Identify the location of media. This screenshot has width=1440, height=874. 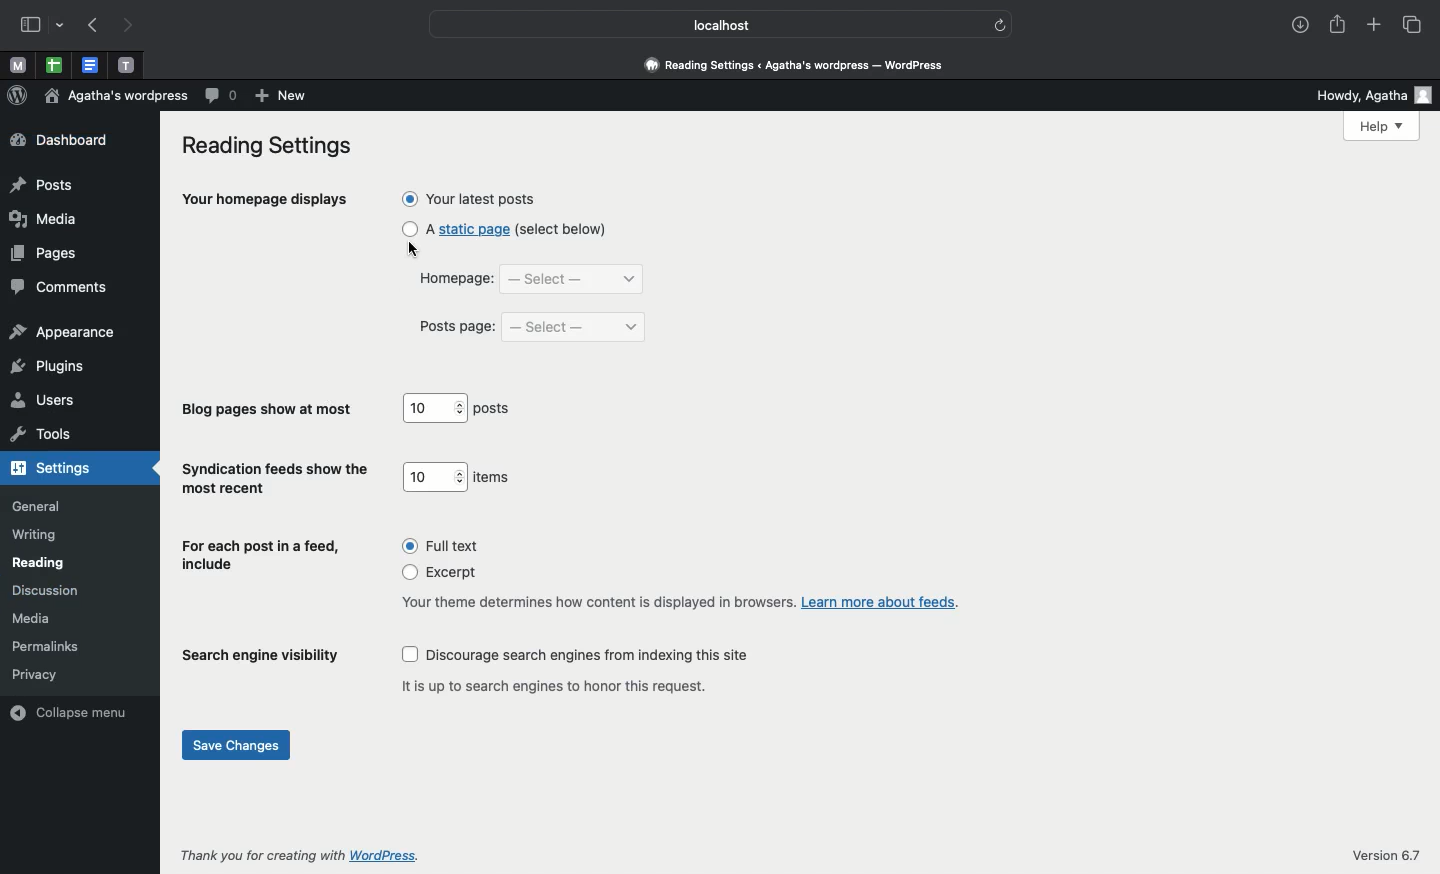
(35, 618).